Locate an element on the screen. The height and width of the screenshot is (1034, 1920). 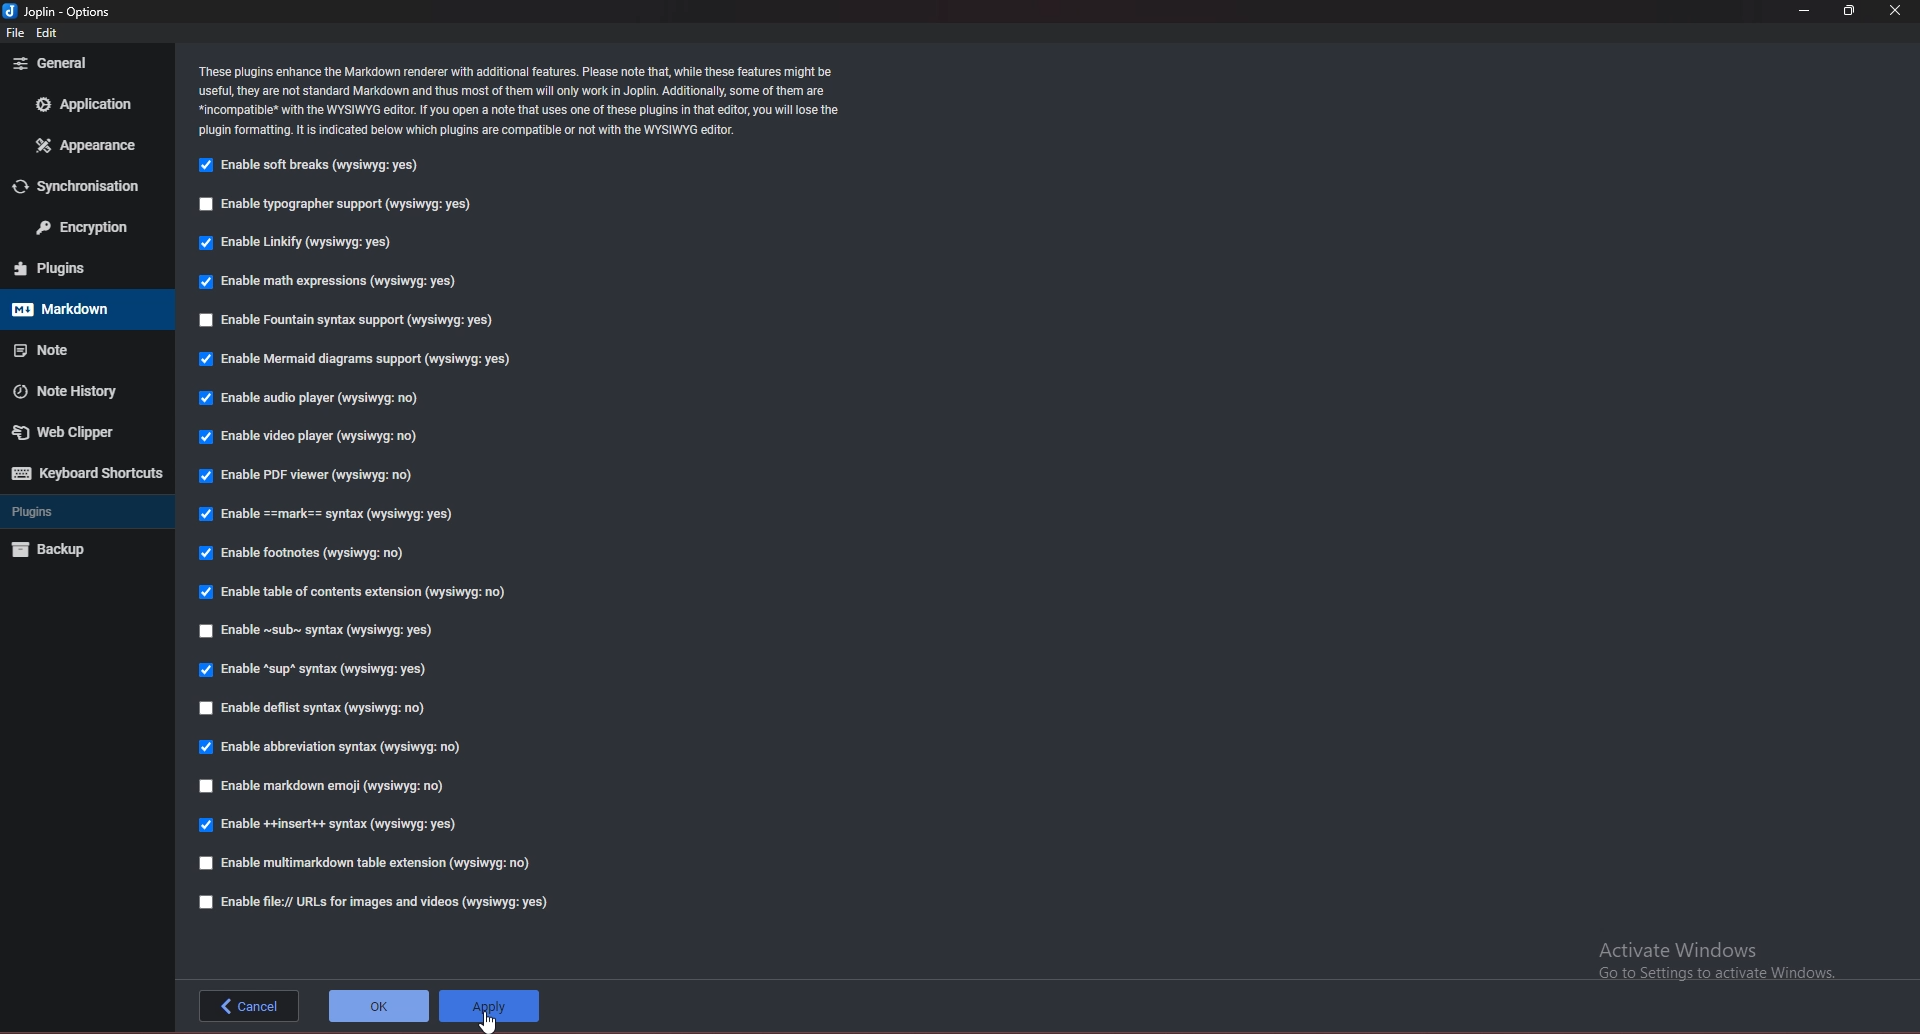
close is located at coordinates (1898, 11).